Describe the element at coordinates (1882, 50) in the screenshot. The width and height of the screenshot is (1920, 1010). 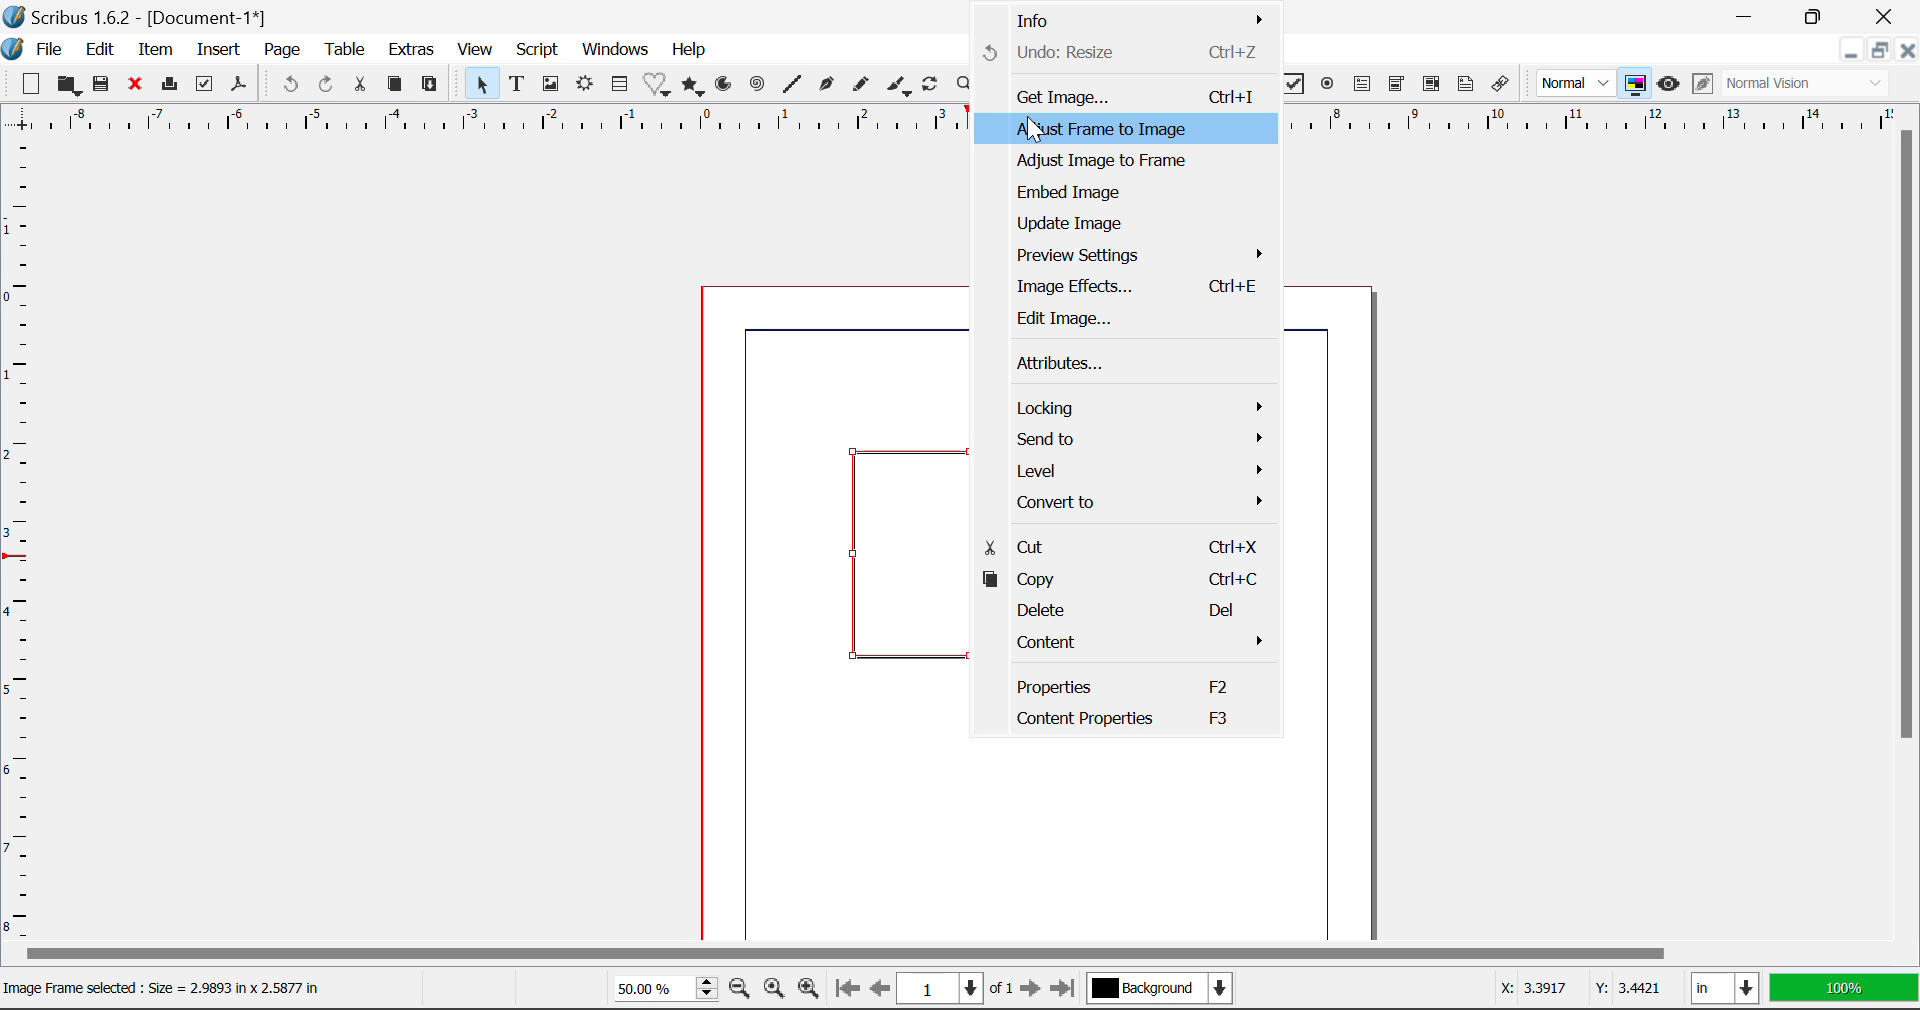
I see `Minimize` at that location.